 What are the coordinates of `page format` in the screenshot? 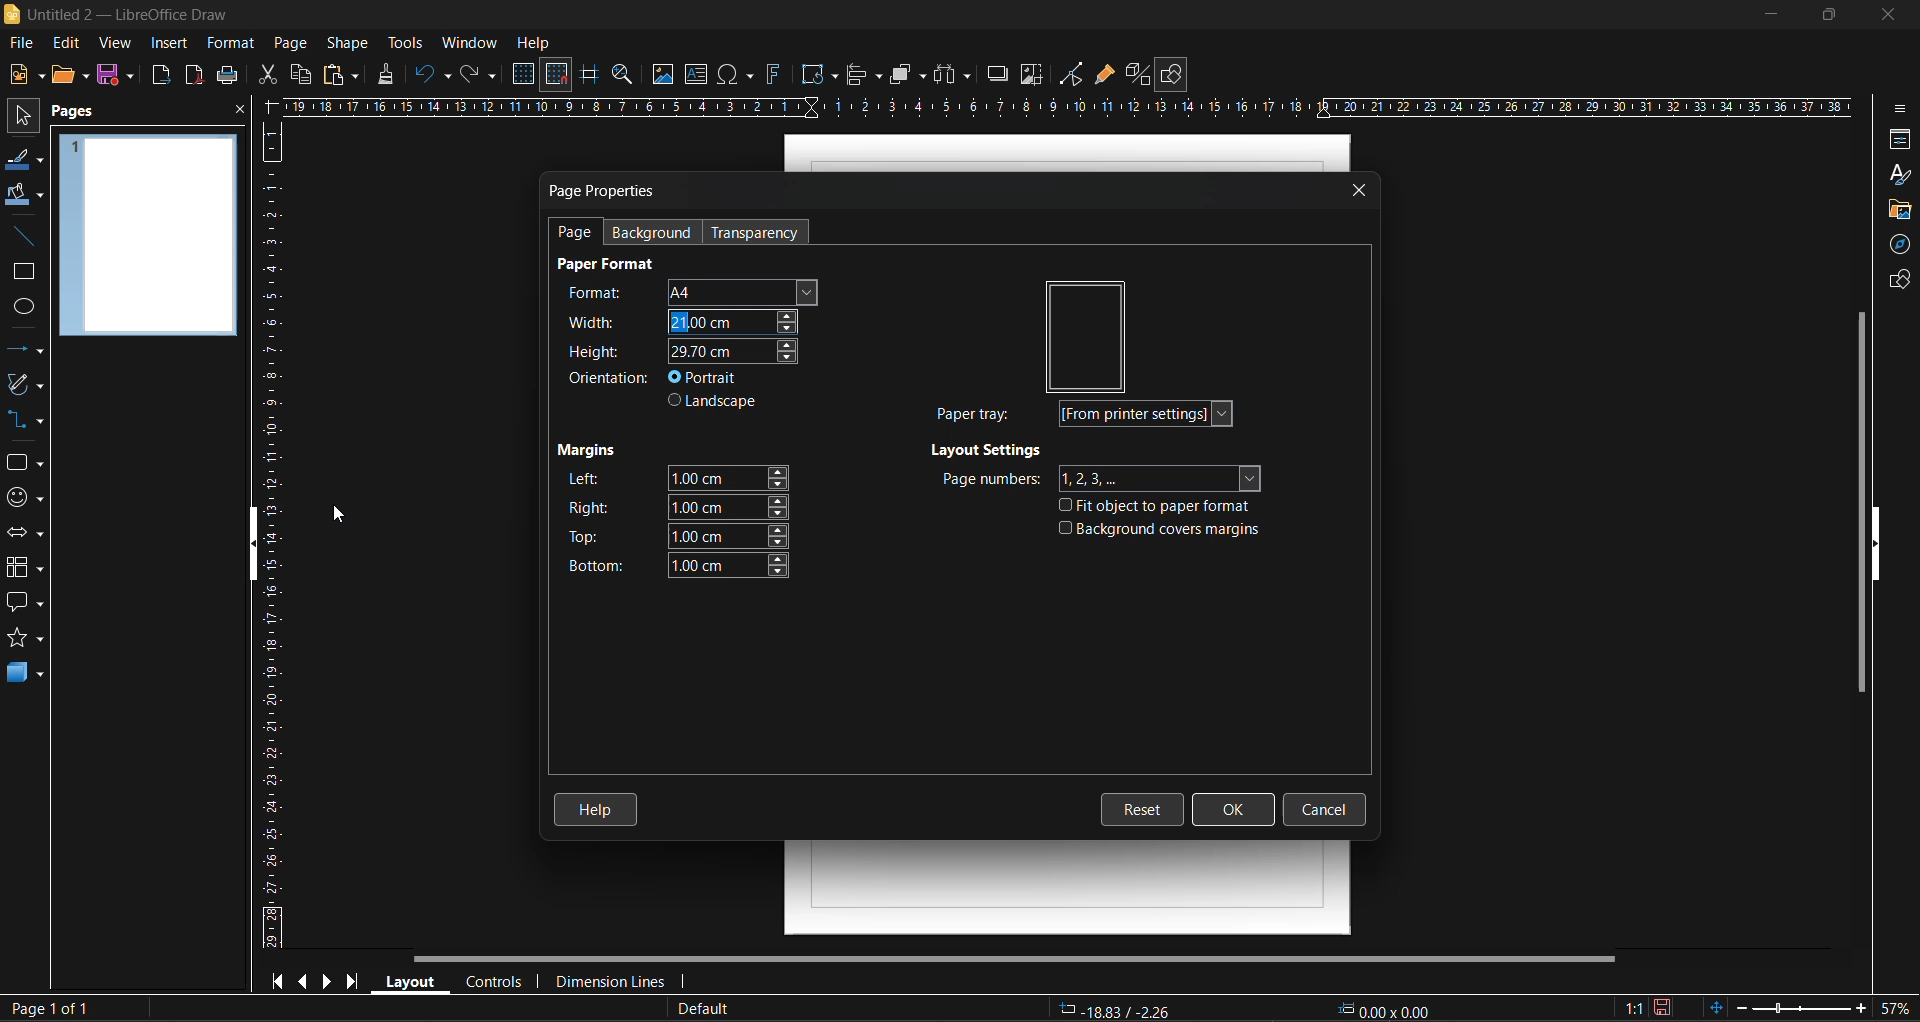 It's located at (611, 264).